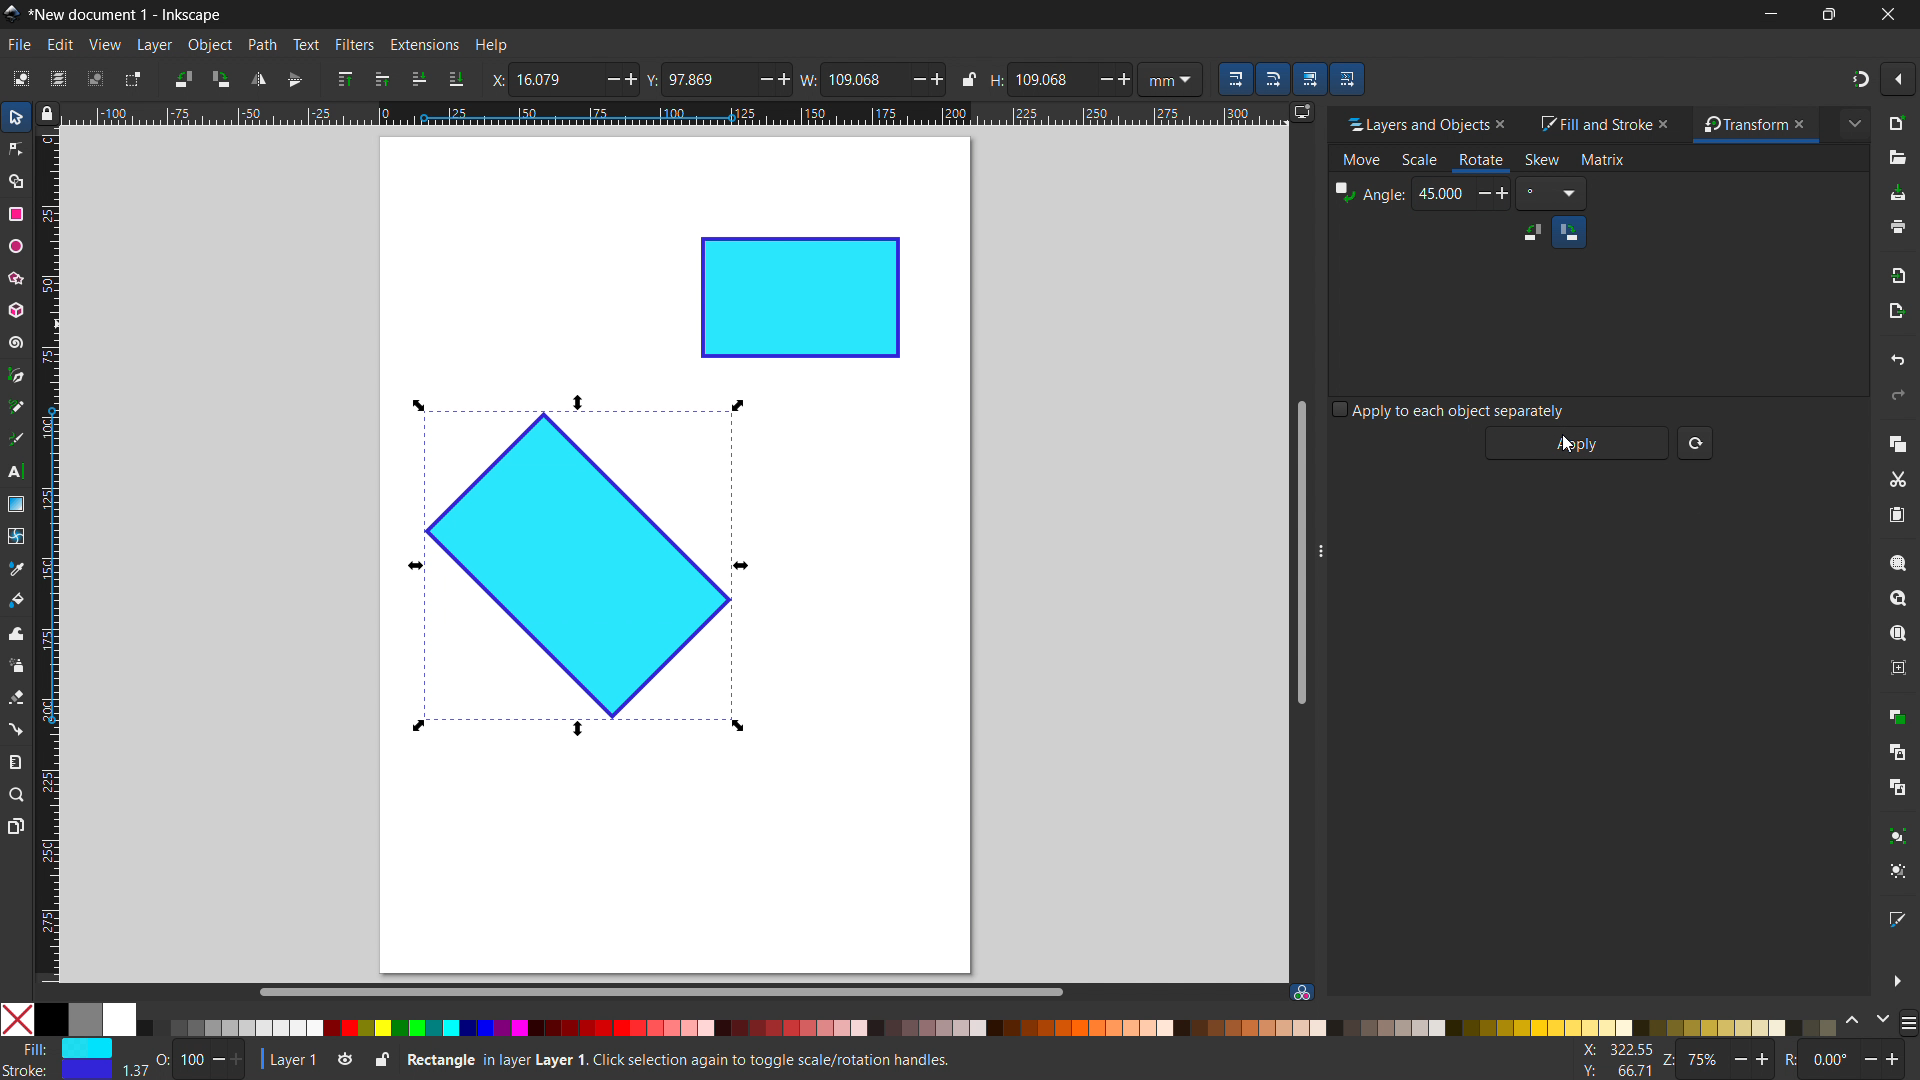 Image resolution: width=1920 pixels, height=1080 pixels. What do you see at coordinates (1898, 79) in the screenshot?
I see `snapping options` at bounding box center [1898, 79].